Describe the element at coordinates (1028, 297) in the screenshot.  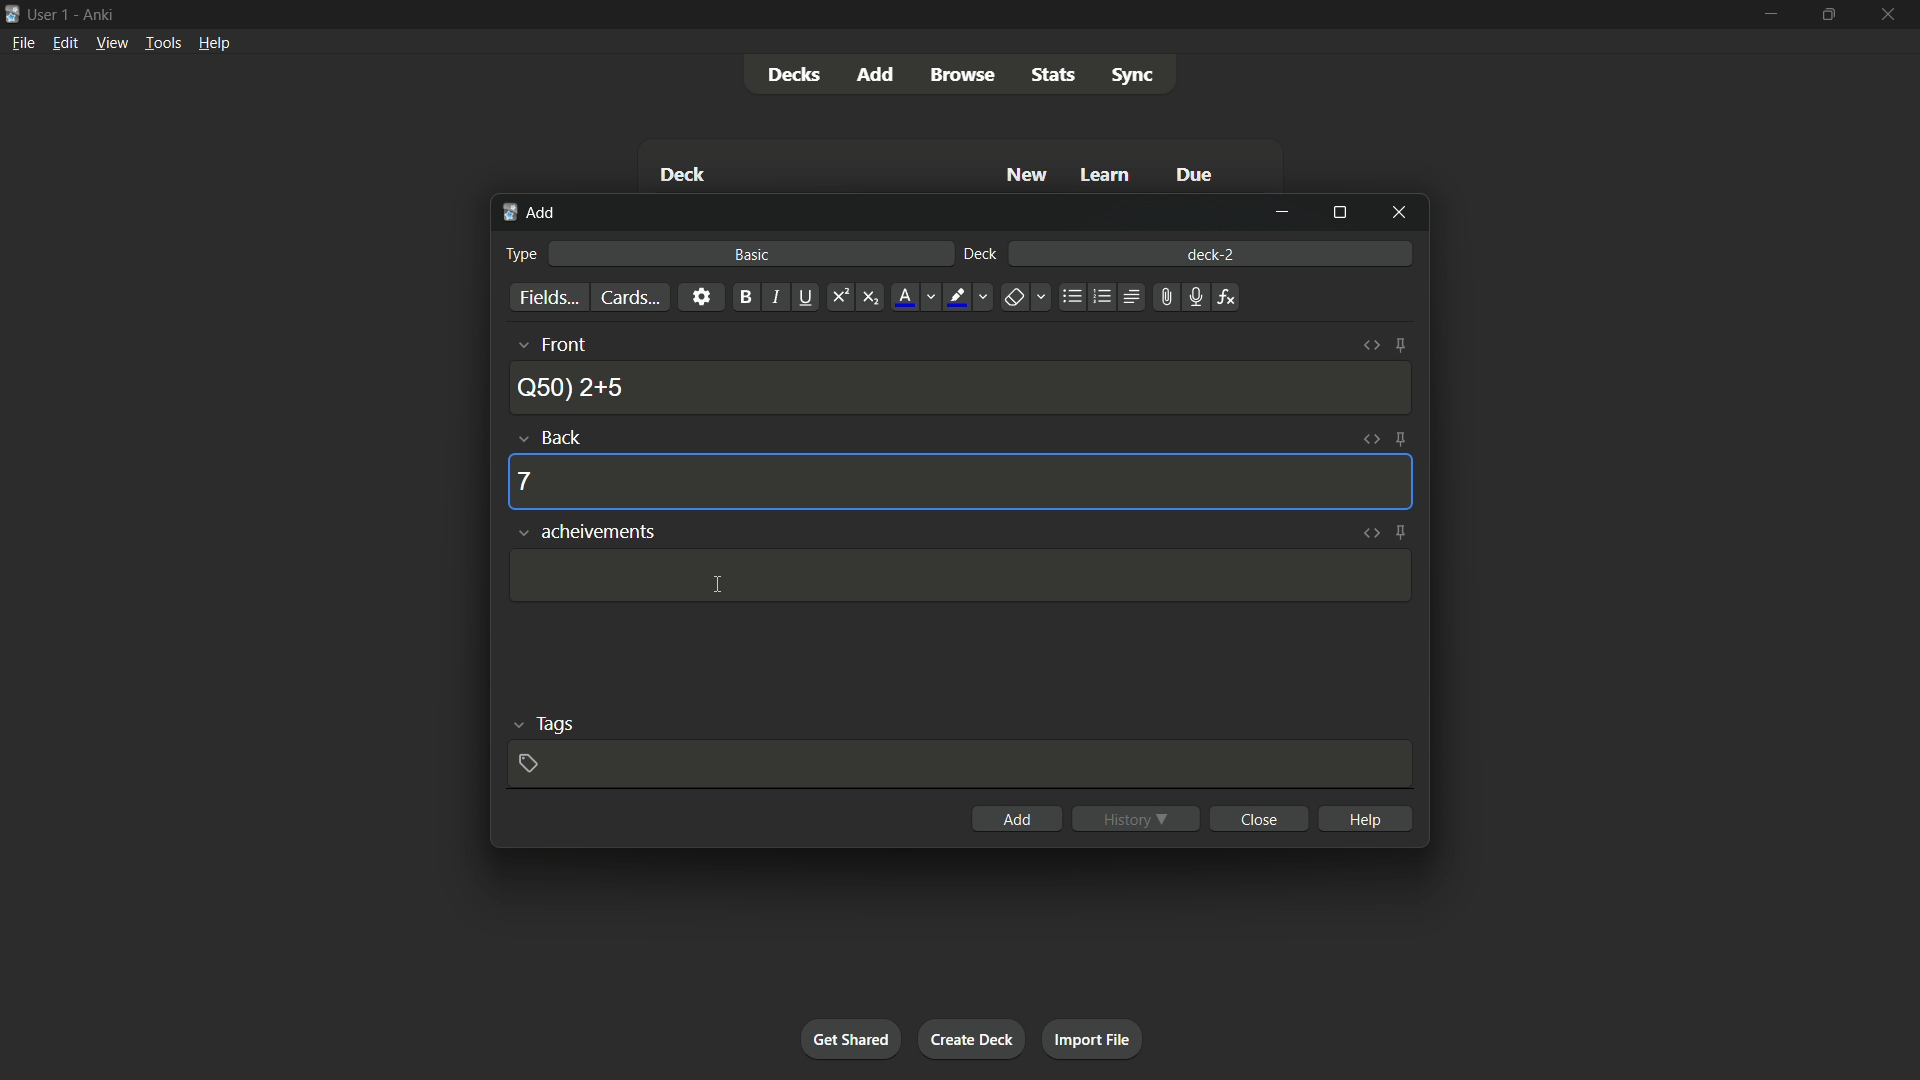
I see `remove formatting` at that location.